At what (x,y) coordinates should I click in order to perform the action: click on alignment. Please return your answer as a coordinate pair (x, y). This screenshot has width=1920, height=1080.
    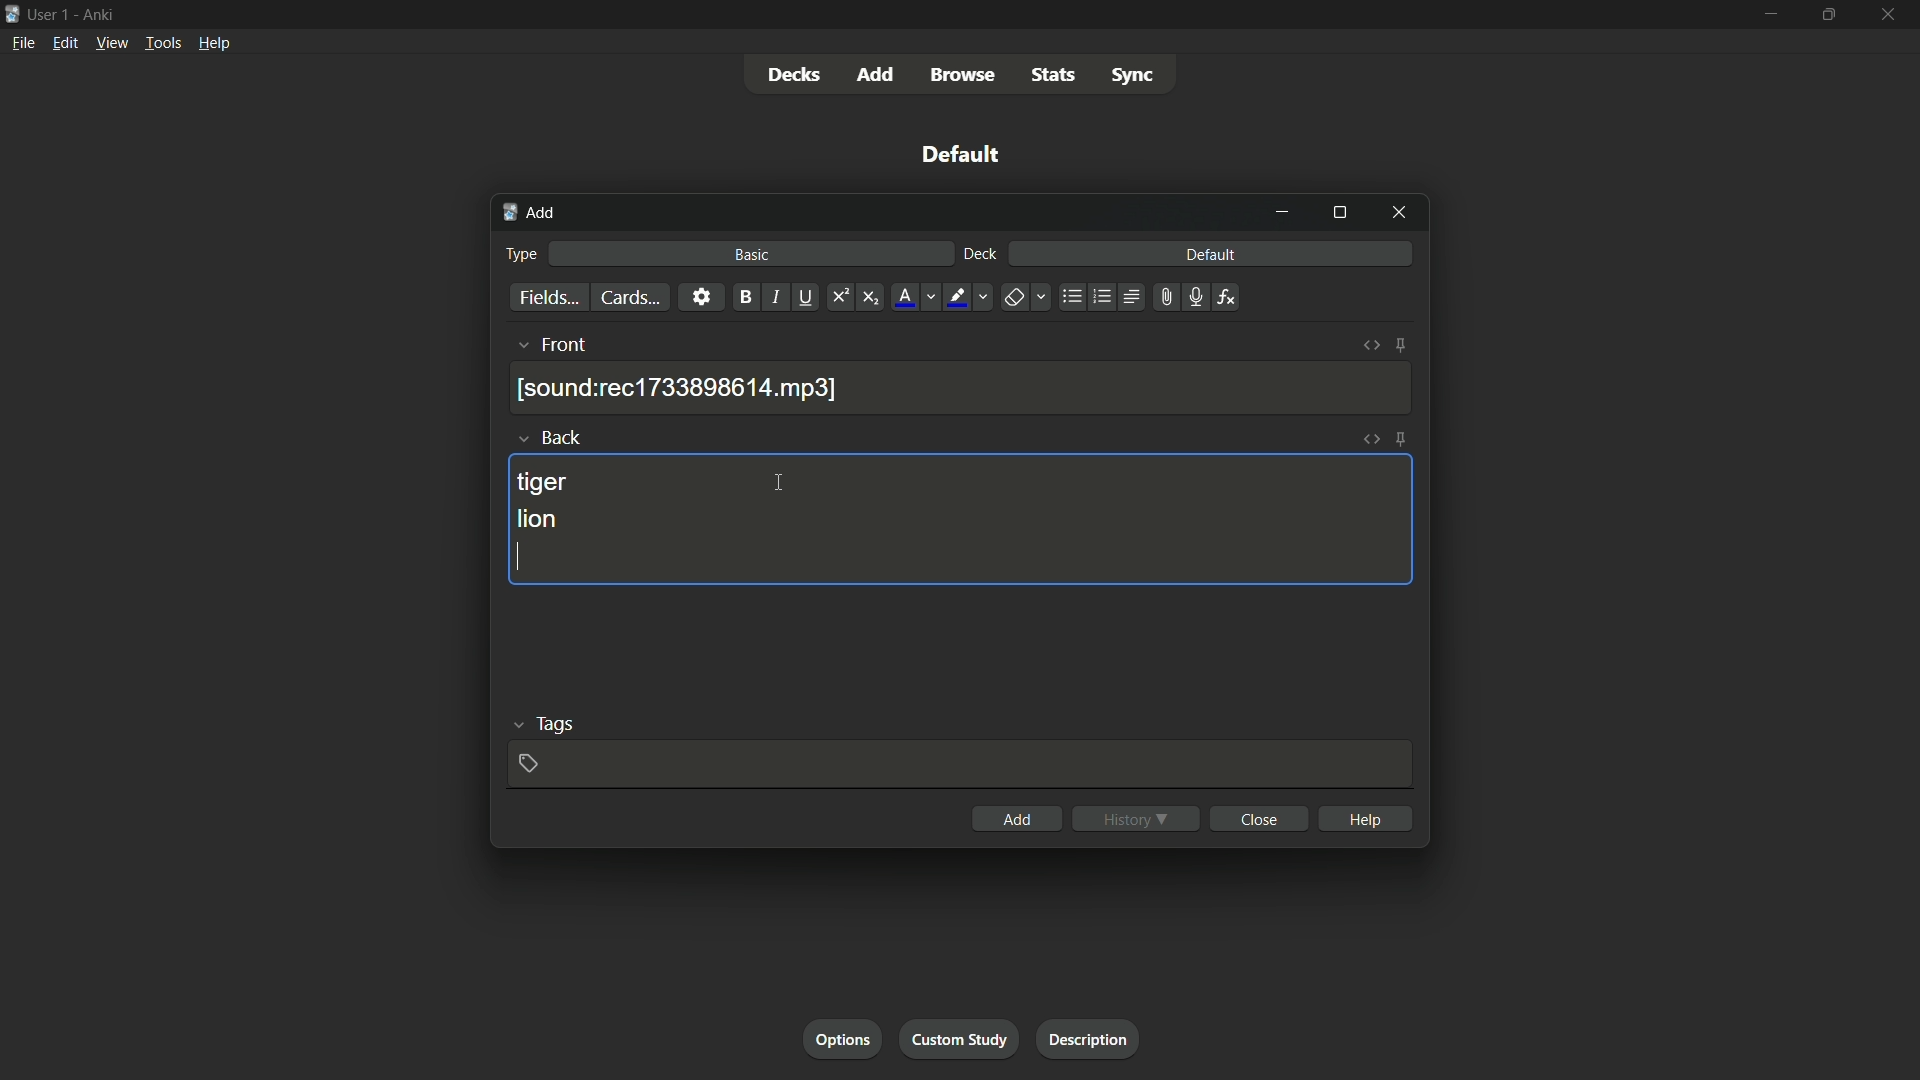
    Looking at the image, I should click on (1131, 299).